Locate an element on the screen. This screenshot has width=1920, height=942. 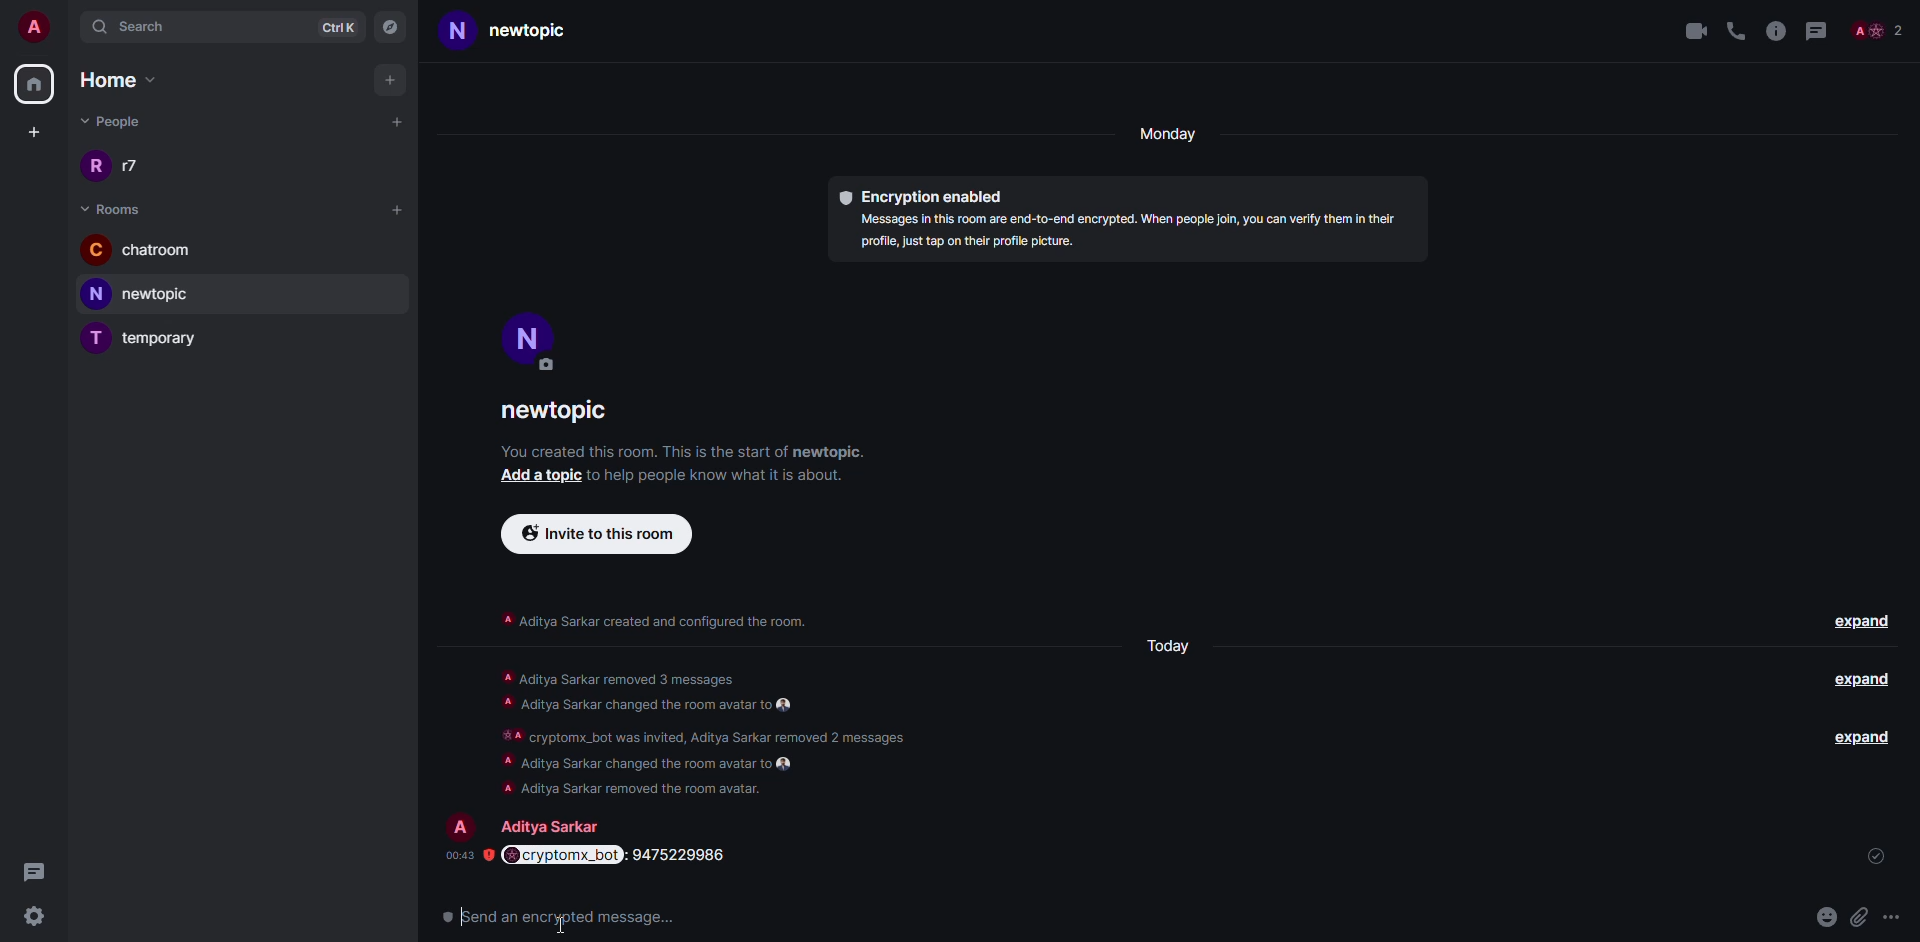
expand is located at coordinates (1864, 688).